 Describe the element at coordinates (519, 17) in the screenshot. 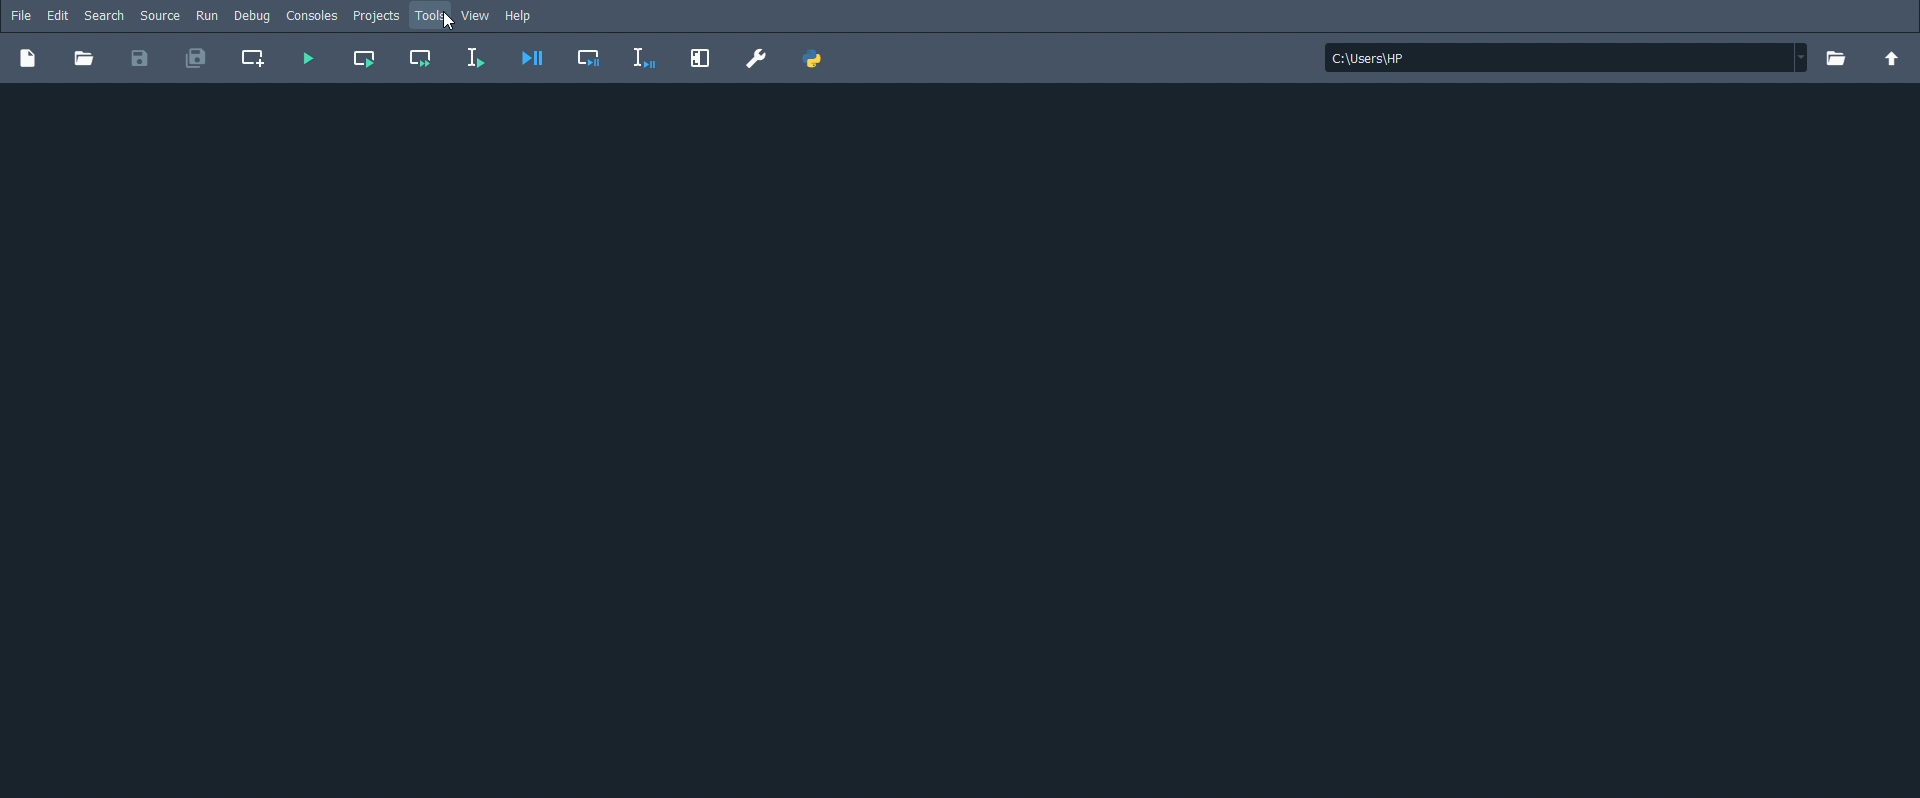

I see `Help` at that location.